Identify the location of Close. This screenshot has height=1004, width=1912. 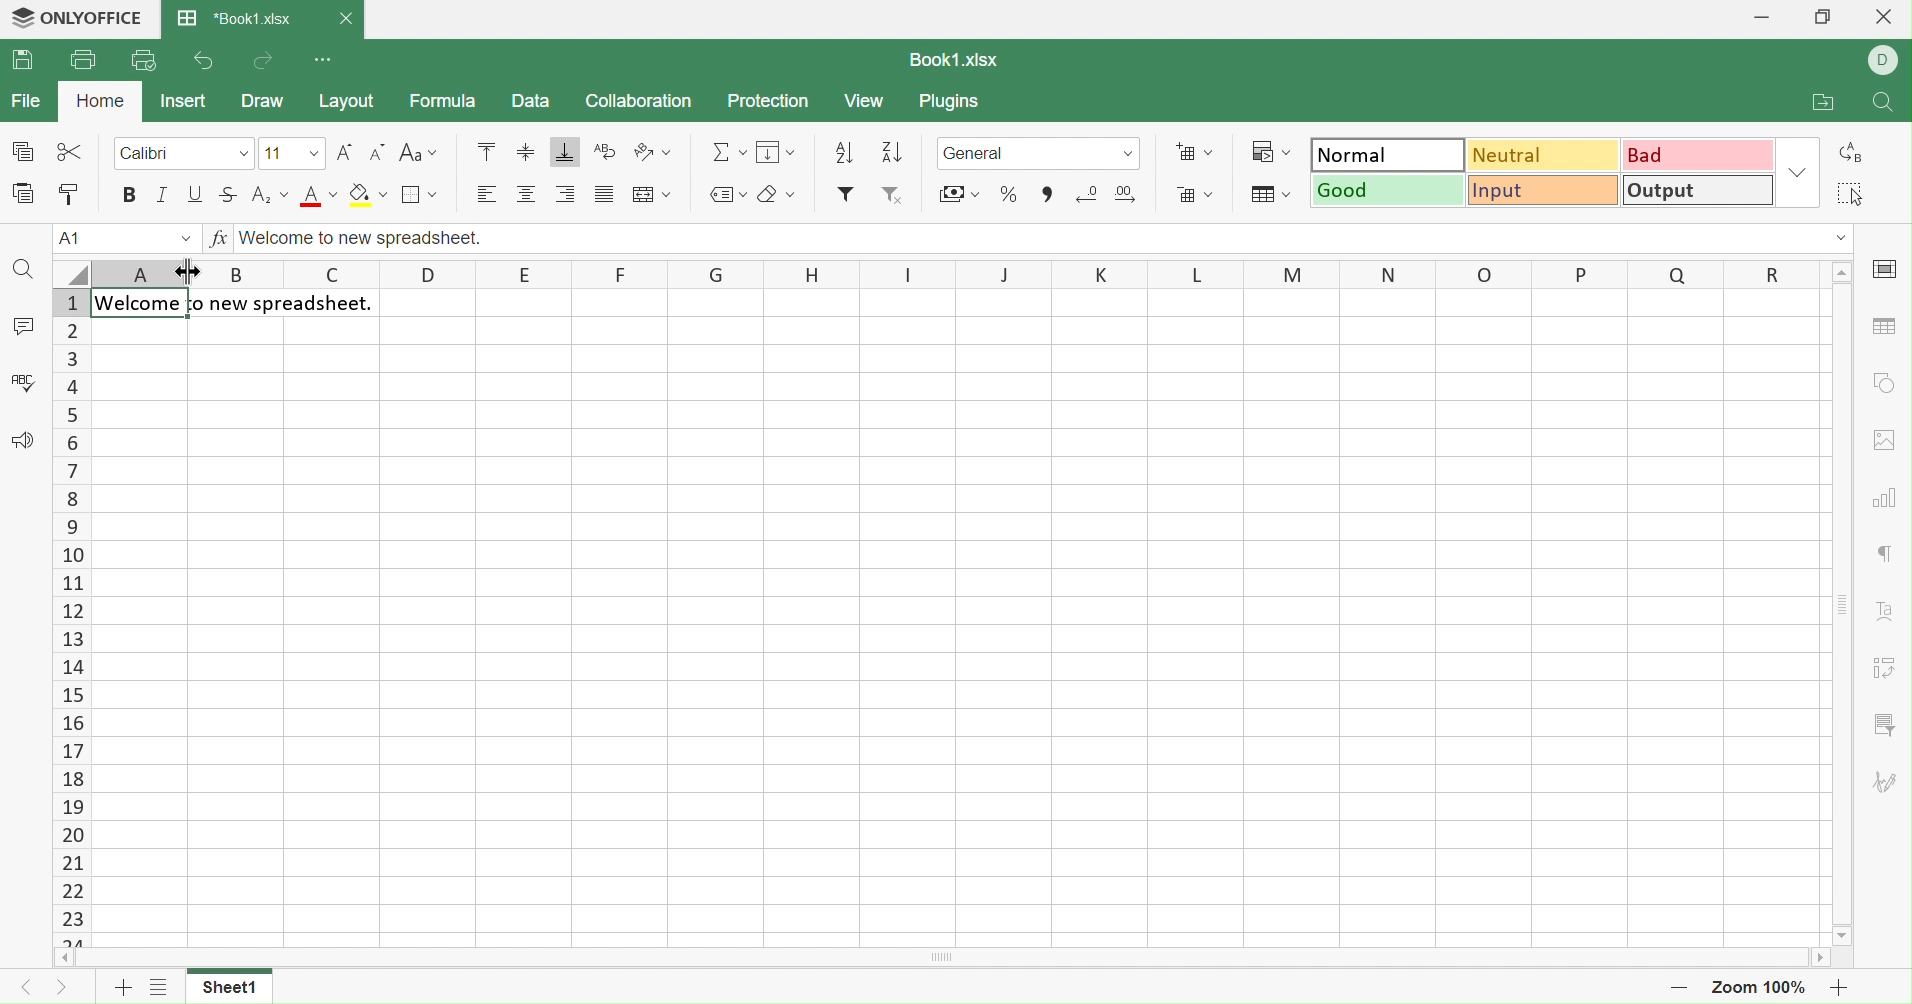
(348, 16).